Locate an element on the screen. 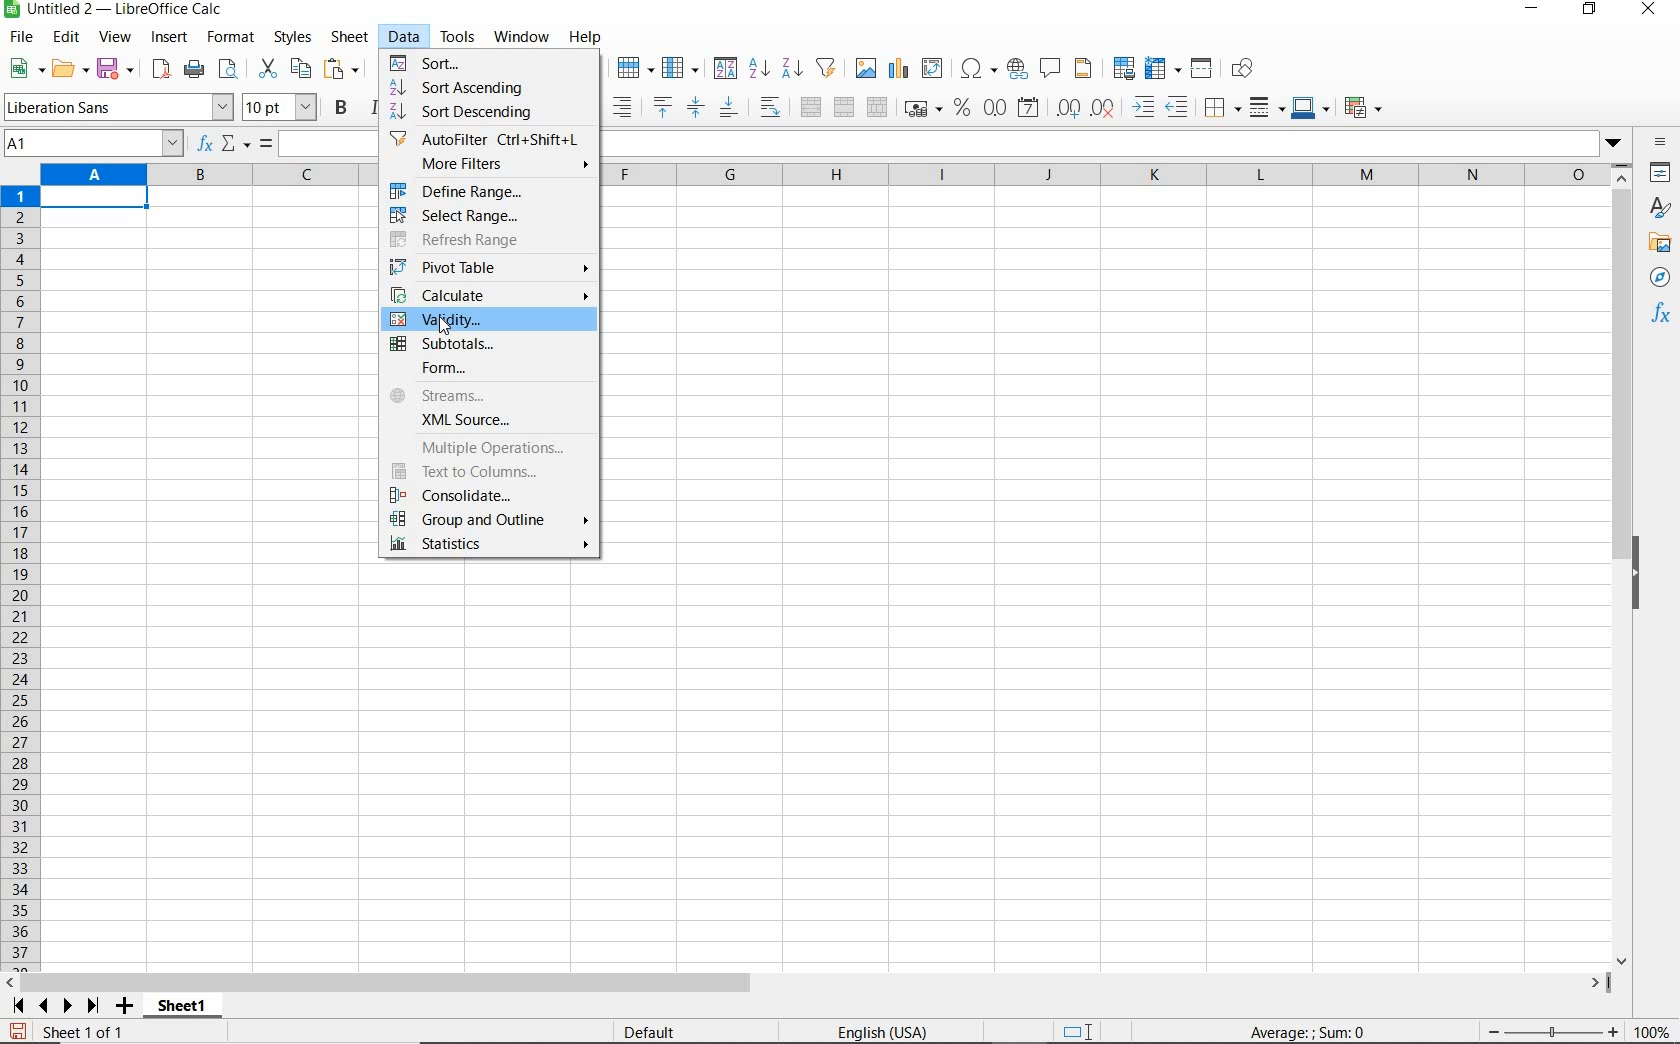 This screenshot has width=1680, height=1044. format is located at coordinates (228, 37).